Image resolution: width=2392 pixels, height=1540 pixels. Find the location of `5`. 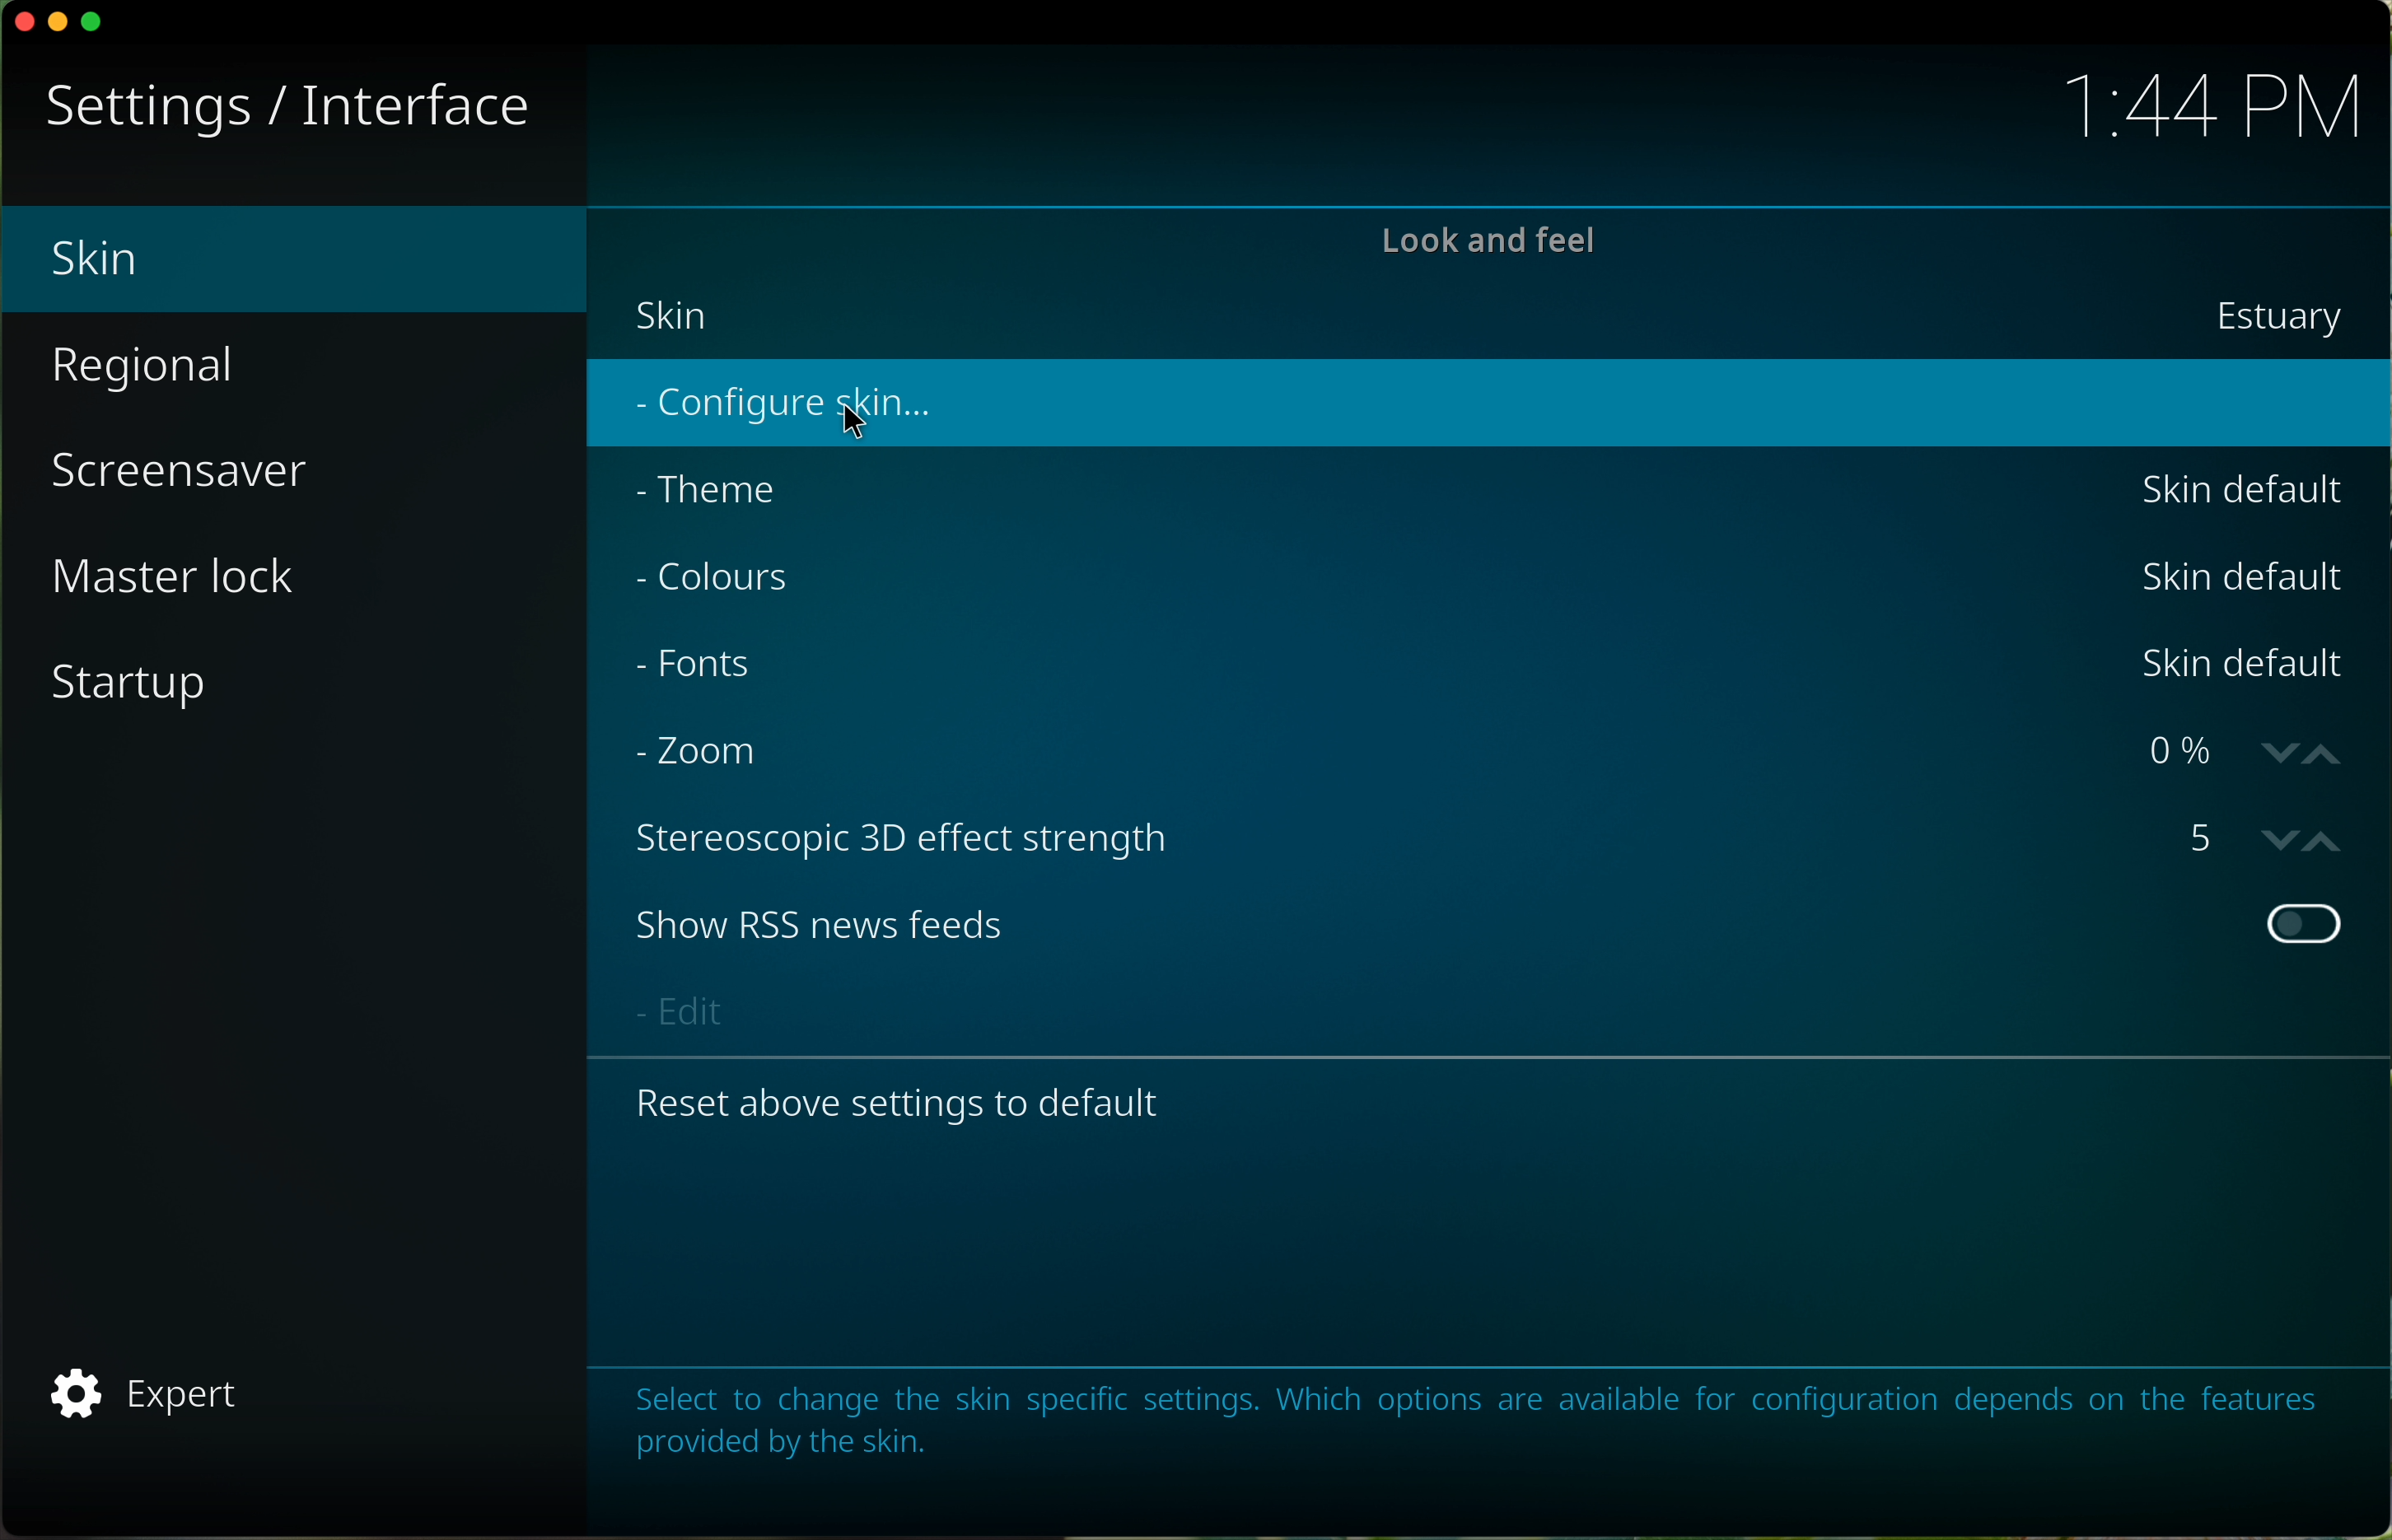

5 is located at coordinates (2203, 840).